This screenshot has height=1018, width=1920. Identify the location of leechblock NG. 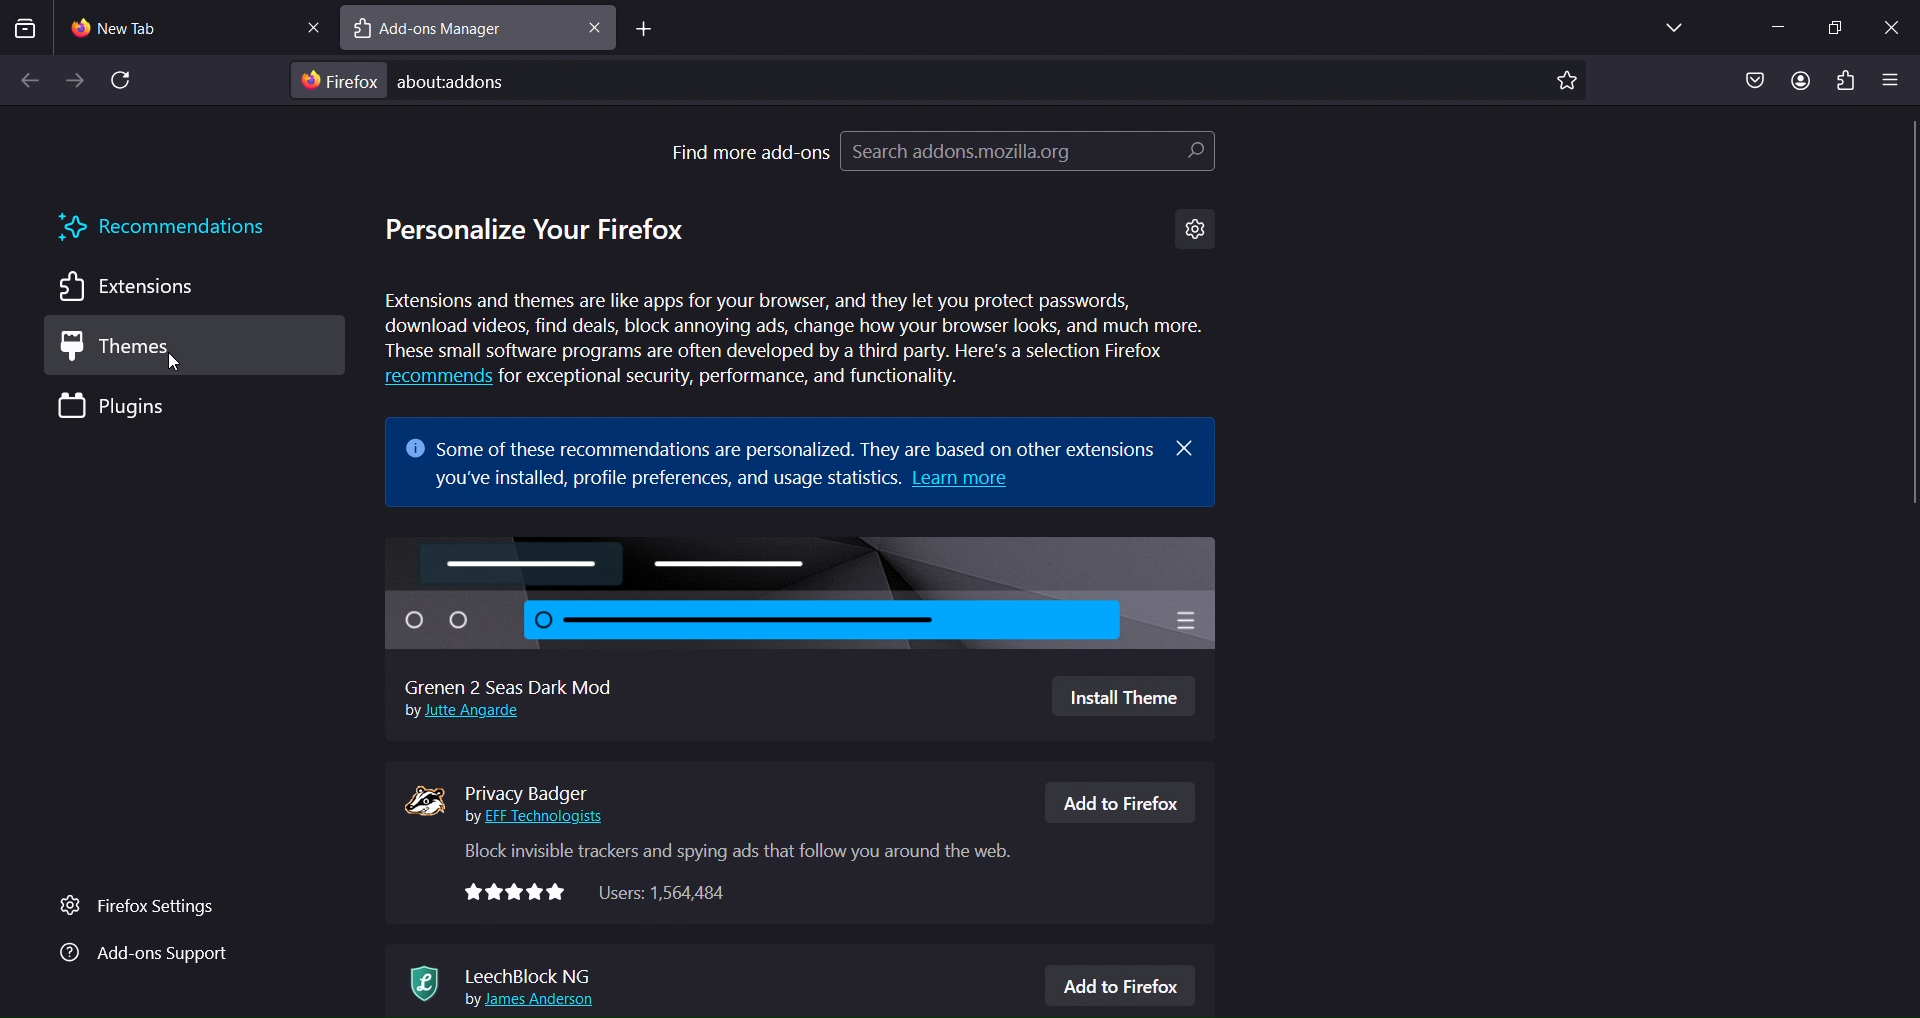
(531, 971).